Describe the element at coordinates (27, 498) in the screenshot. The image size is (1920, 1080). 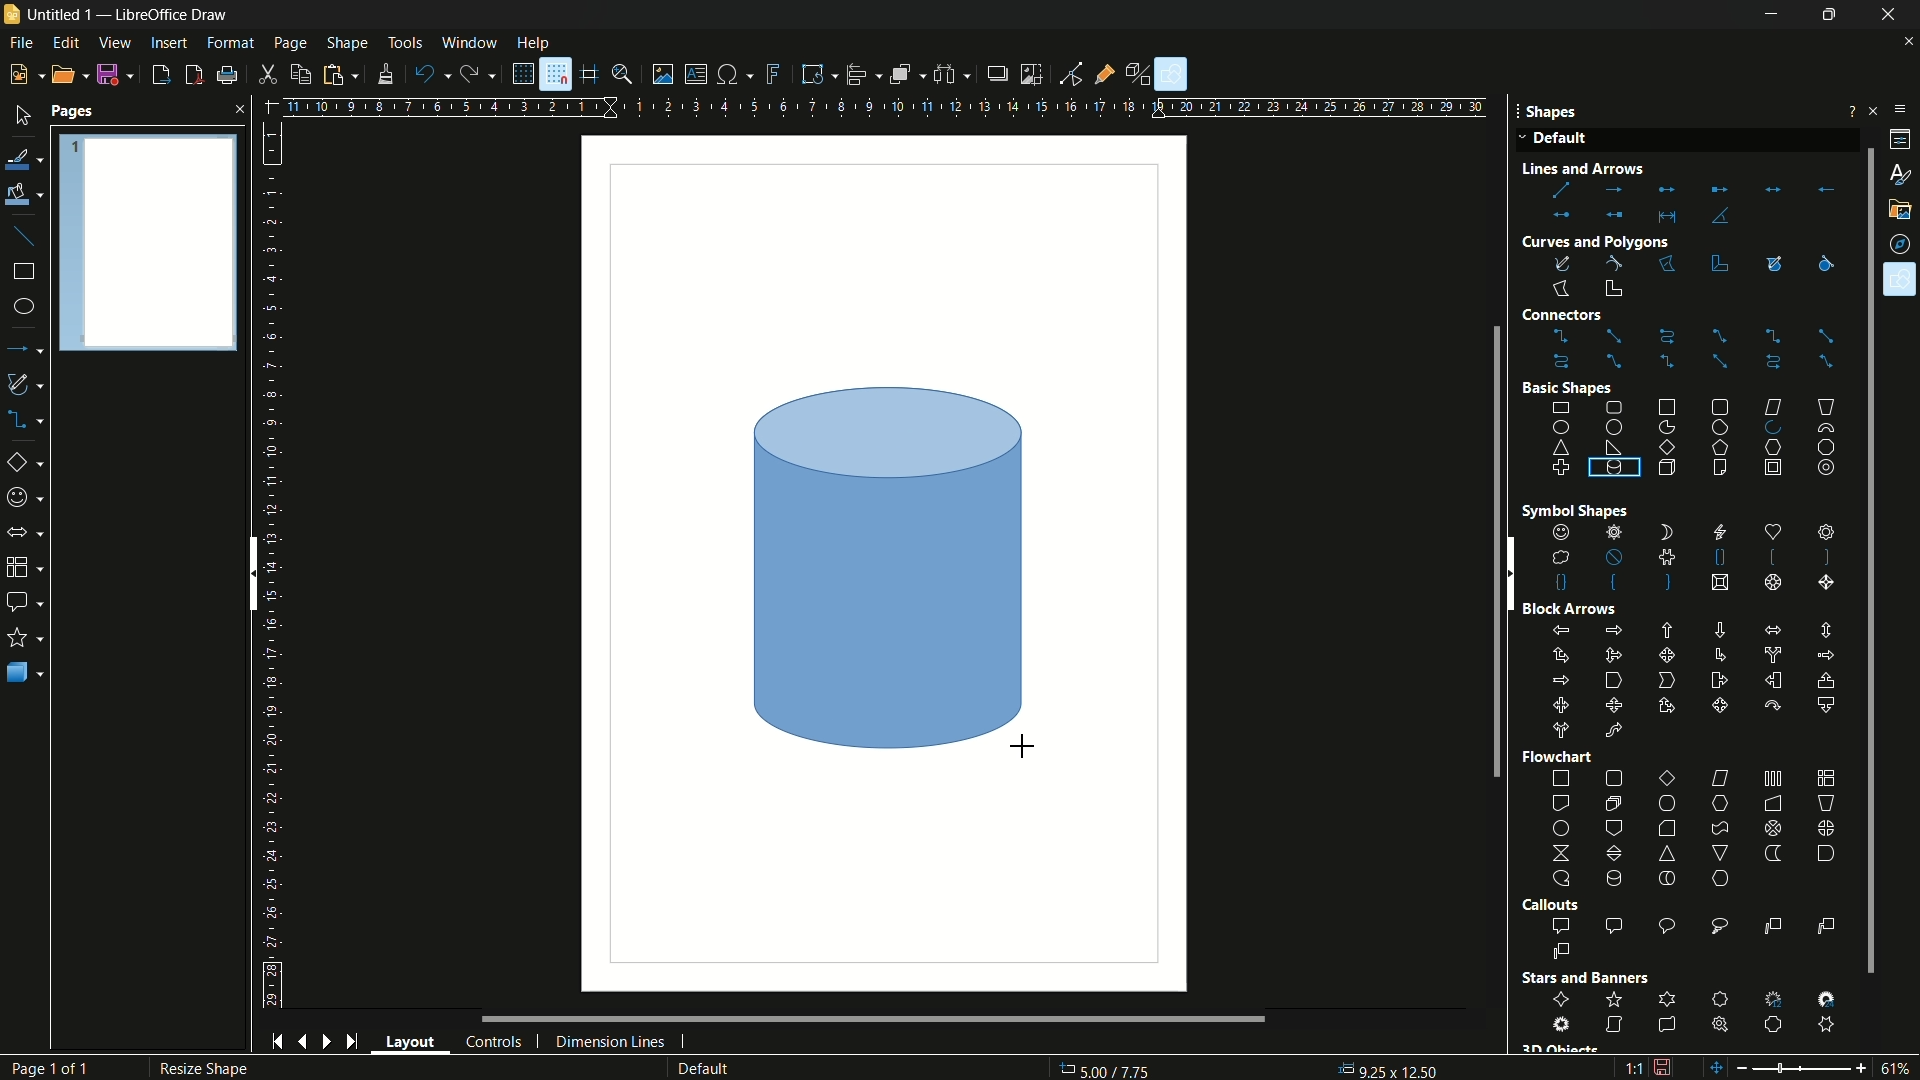
I see `symbol shapes` at that location.